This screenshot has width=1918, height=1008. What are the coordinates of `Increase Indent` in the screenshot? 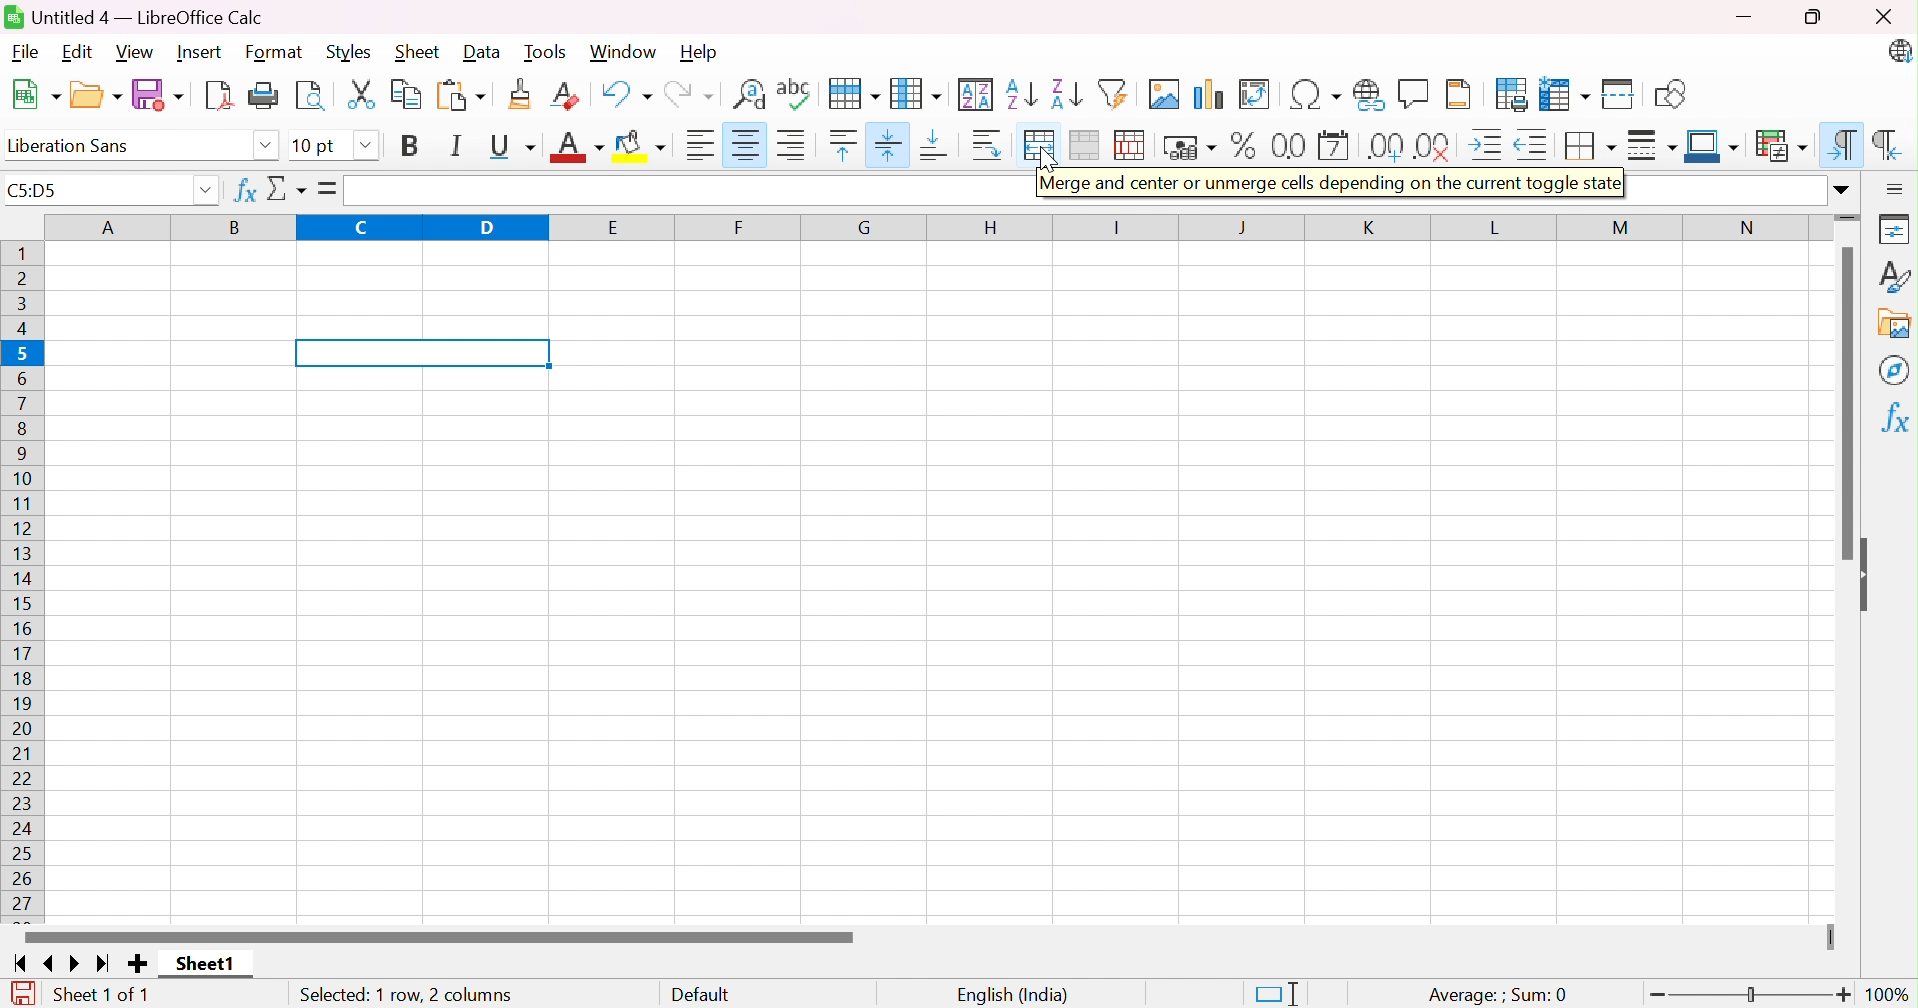 It's located at (1490, 143).